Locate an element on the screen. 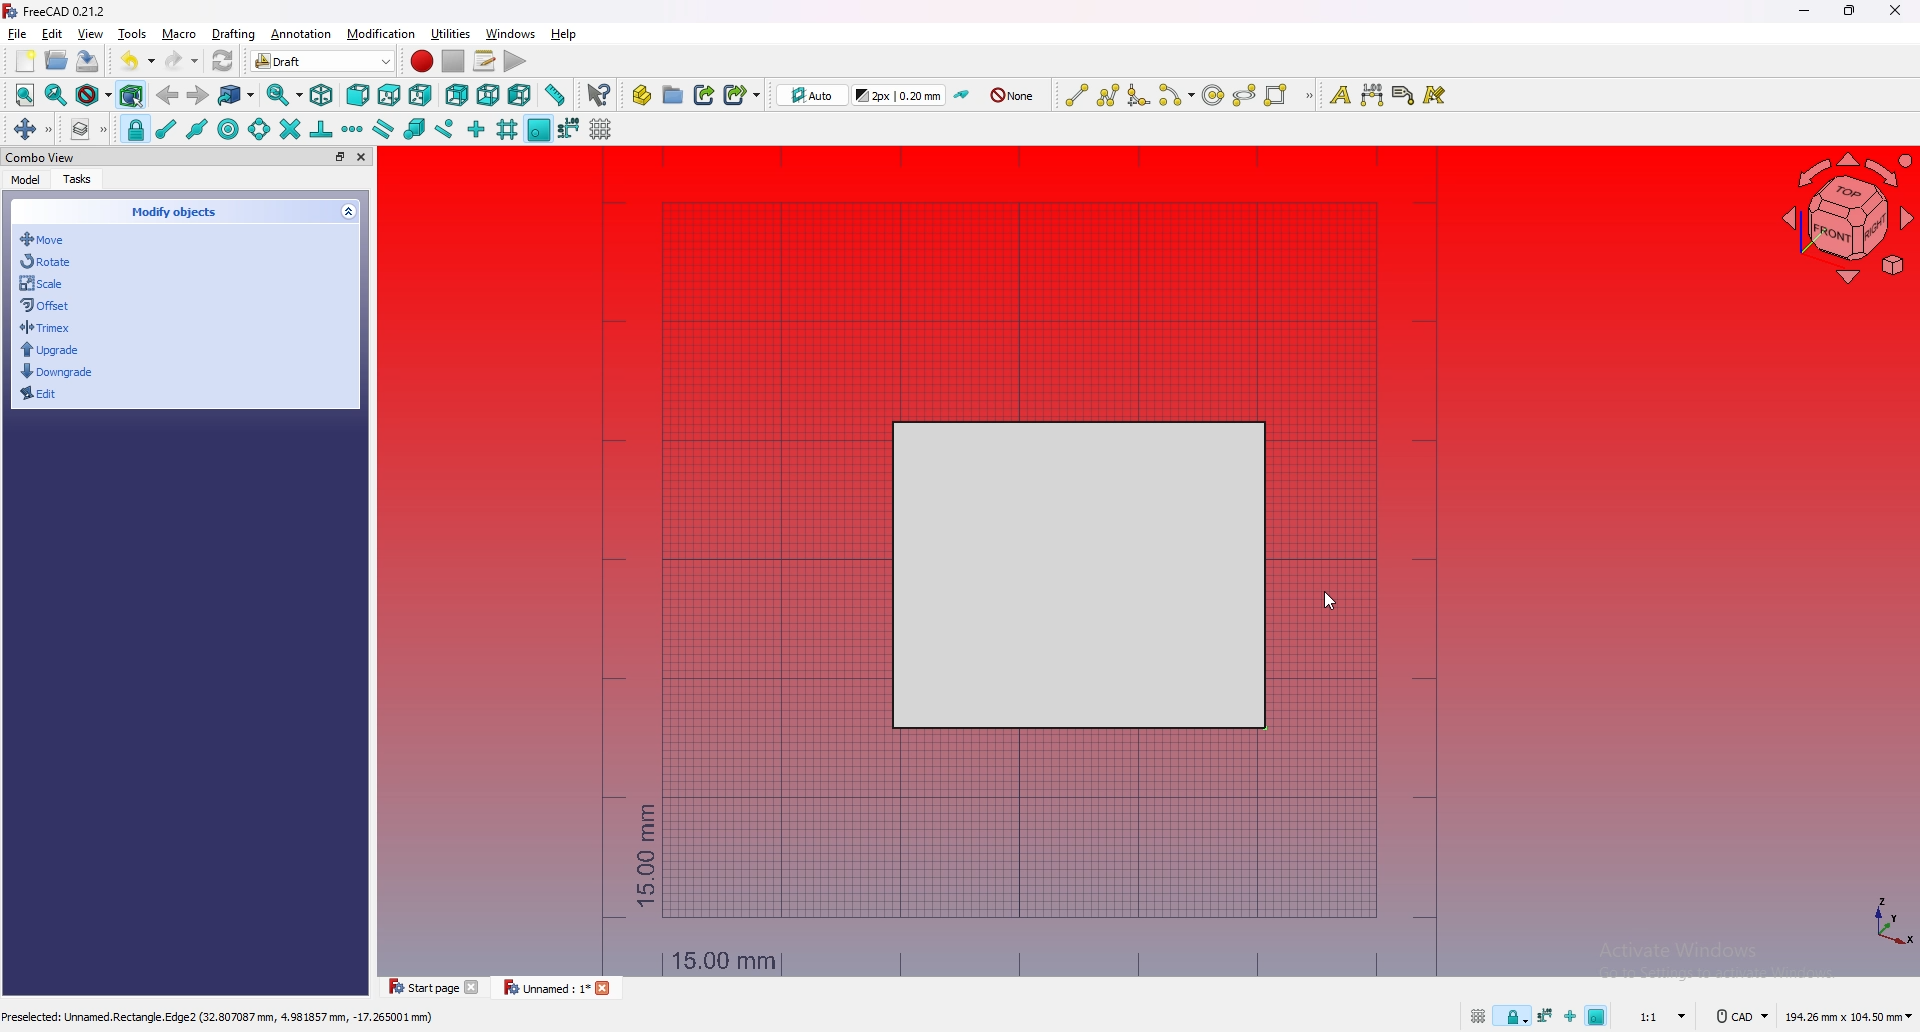 This screenshot has width=1920, height=1032. cad  is located at coordinates (1739, 1017).